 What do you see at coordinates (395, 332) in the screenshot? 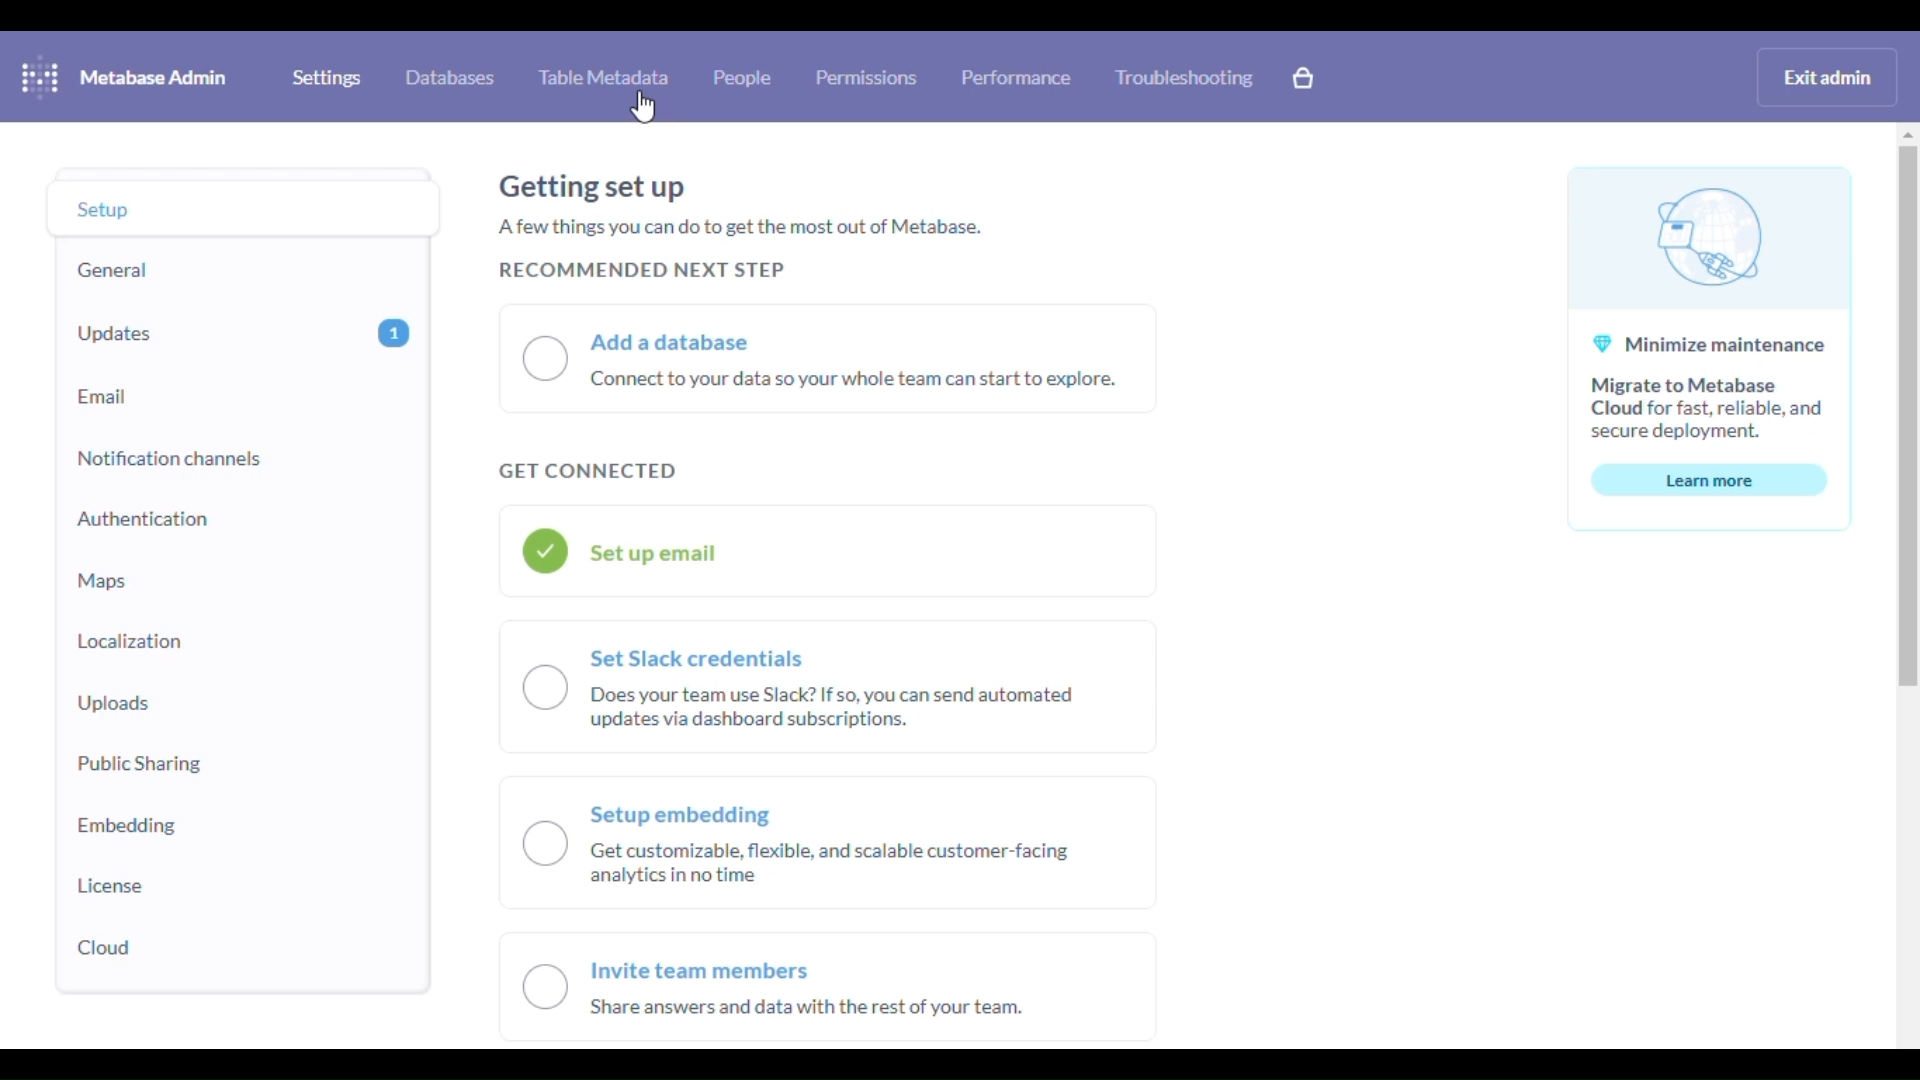
I see `1` at bounding box center [395, 332].